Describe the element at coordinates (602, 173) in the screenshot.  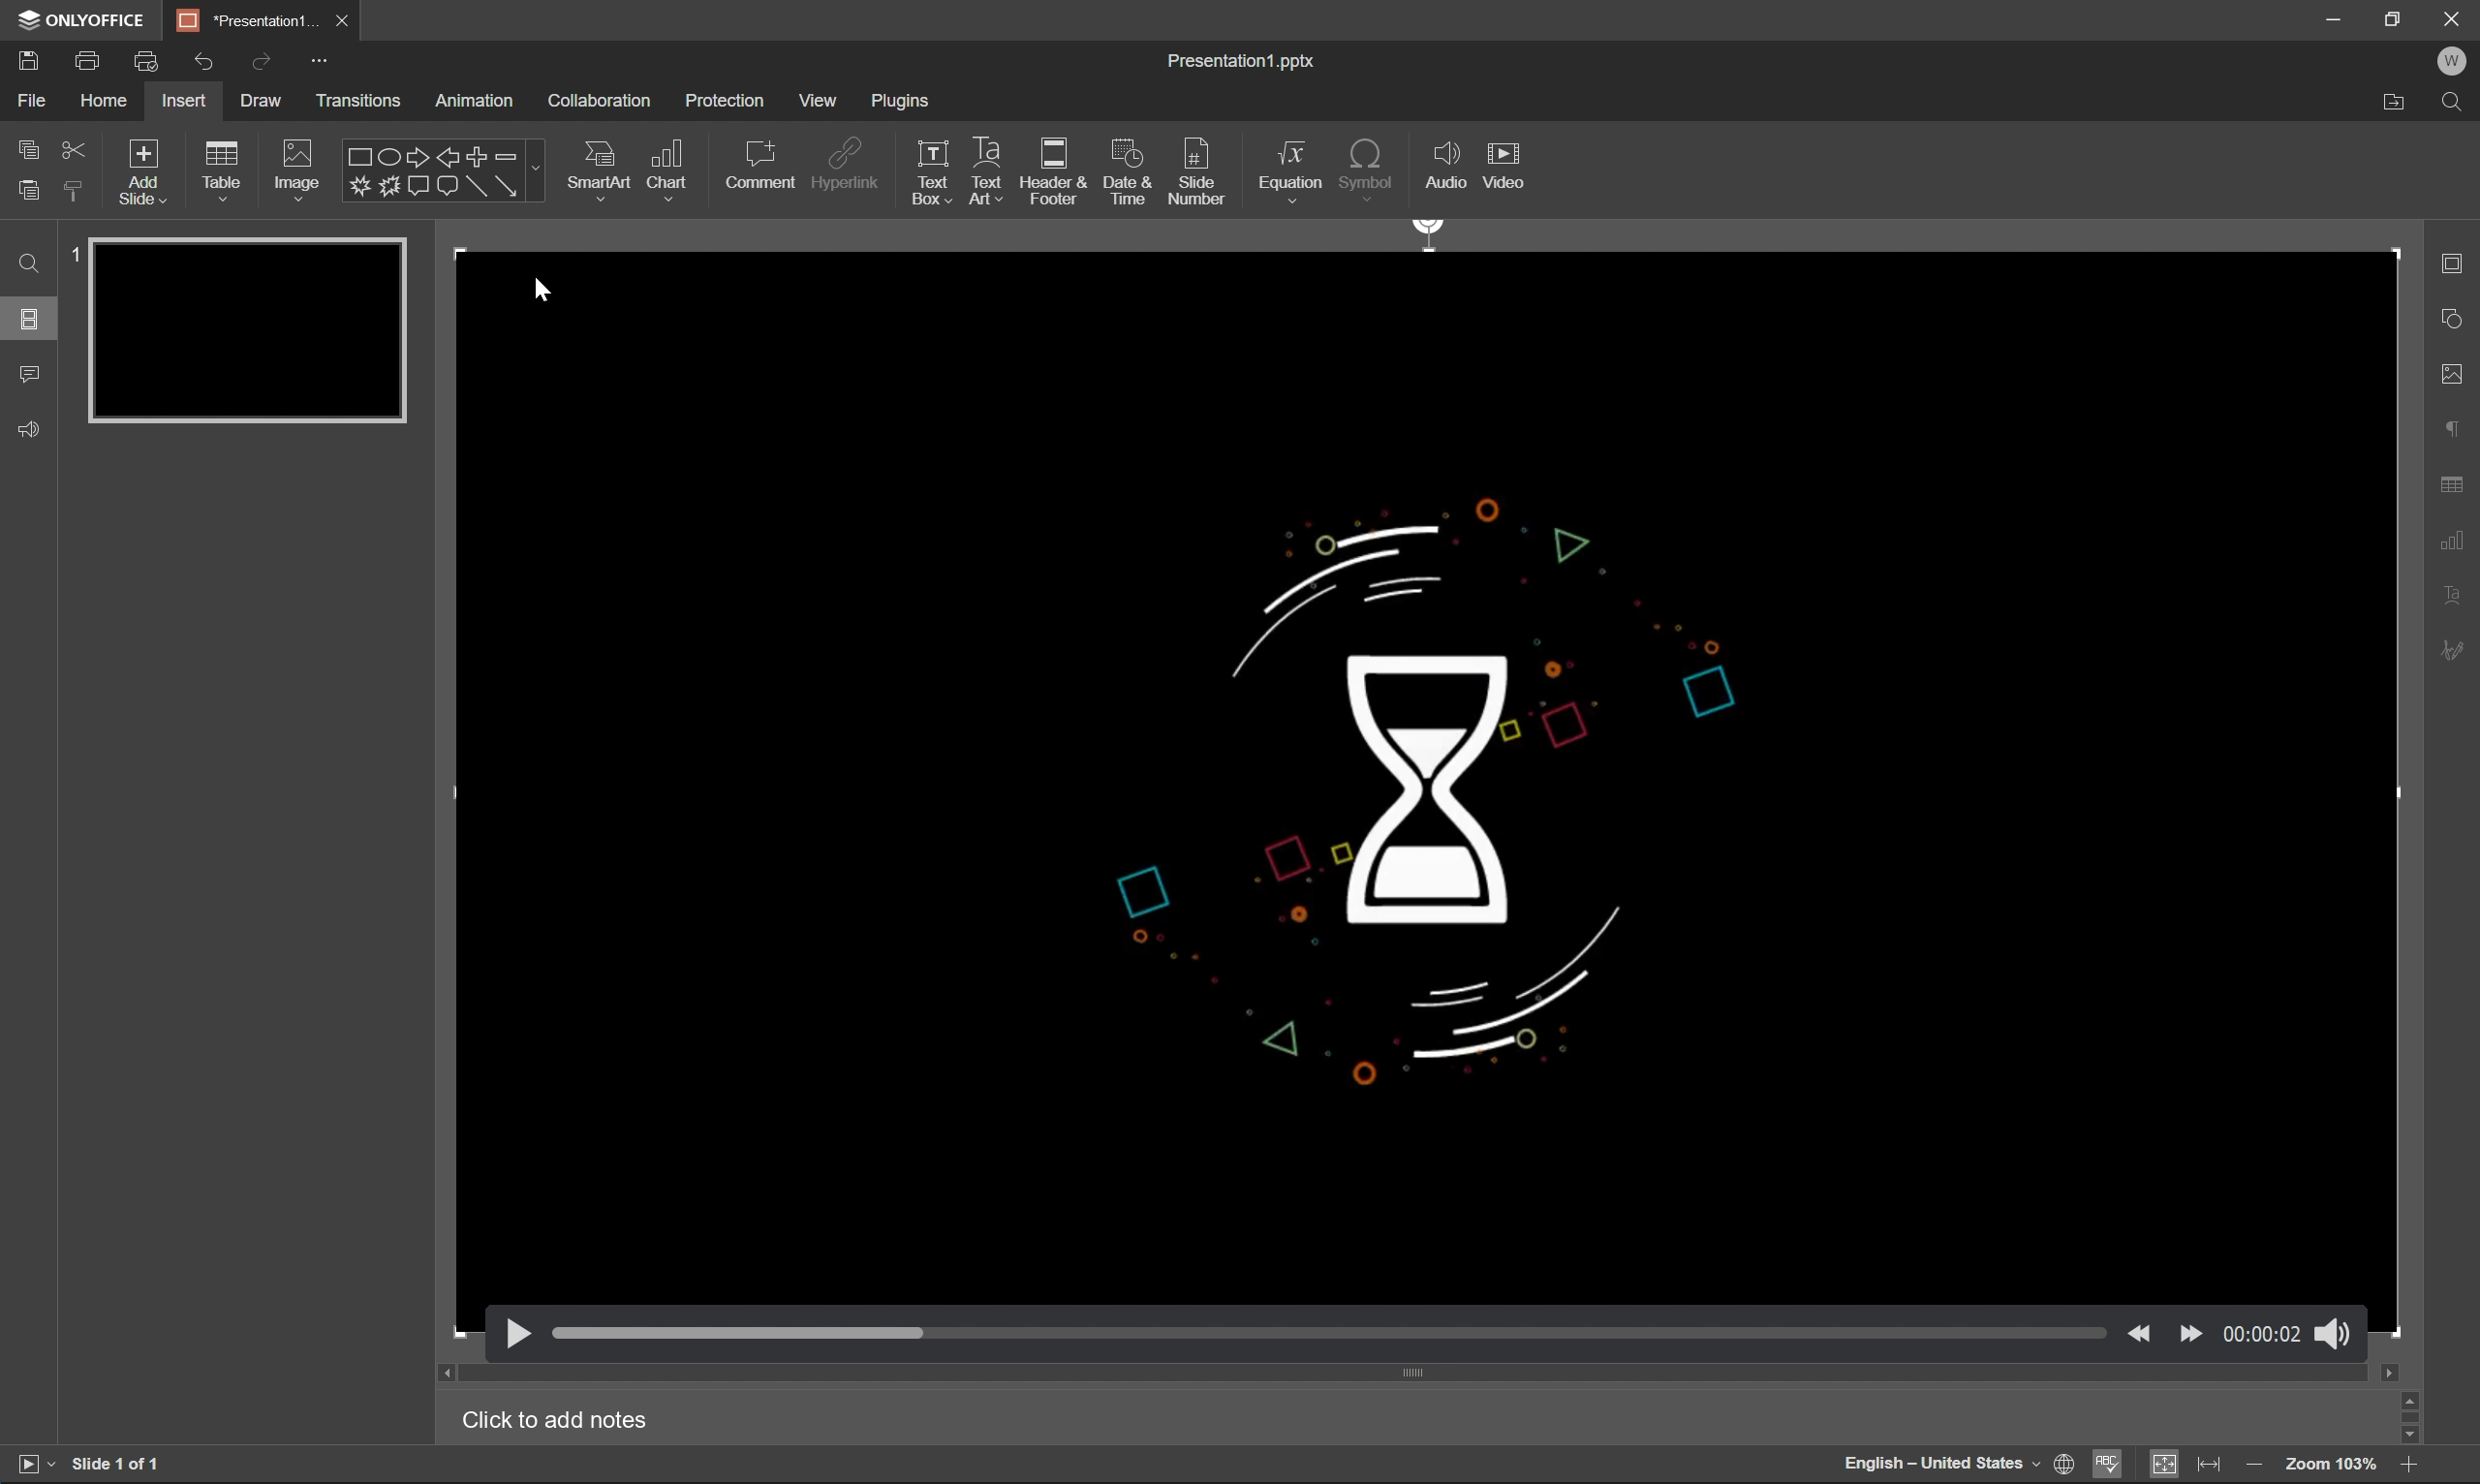
I see `smart art` at that location.